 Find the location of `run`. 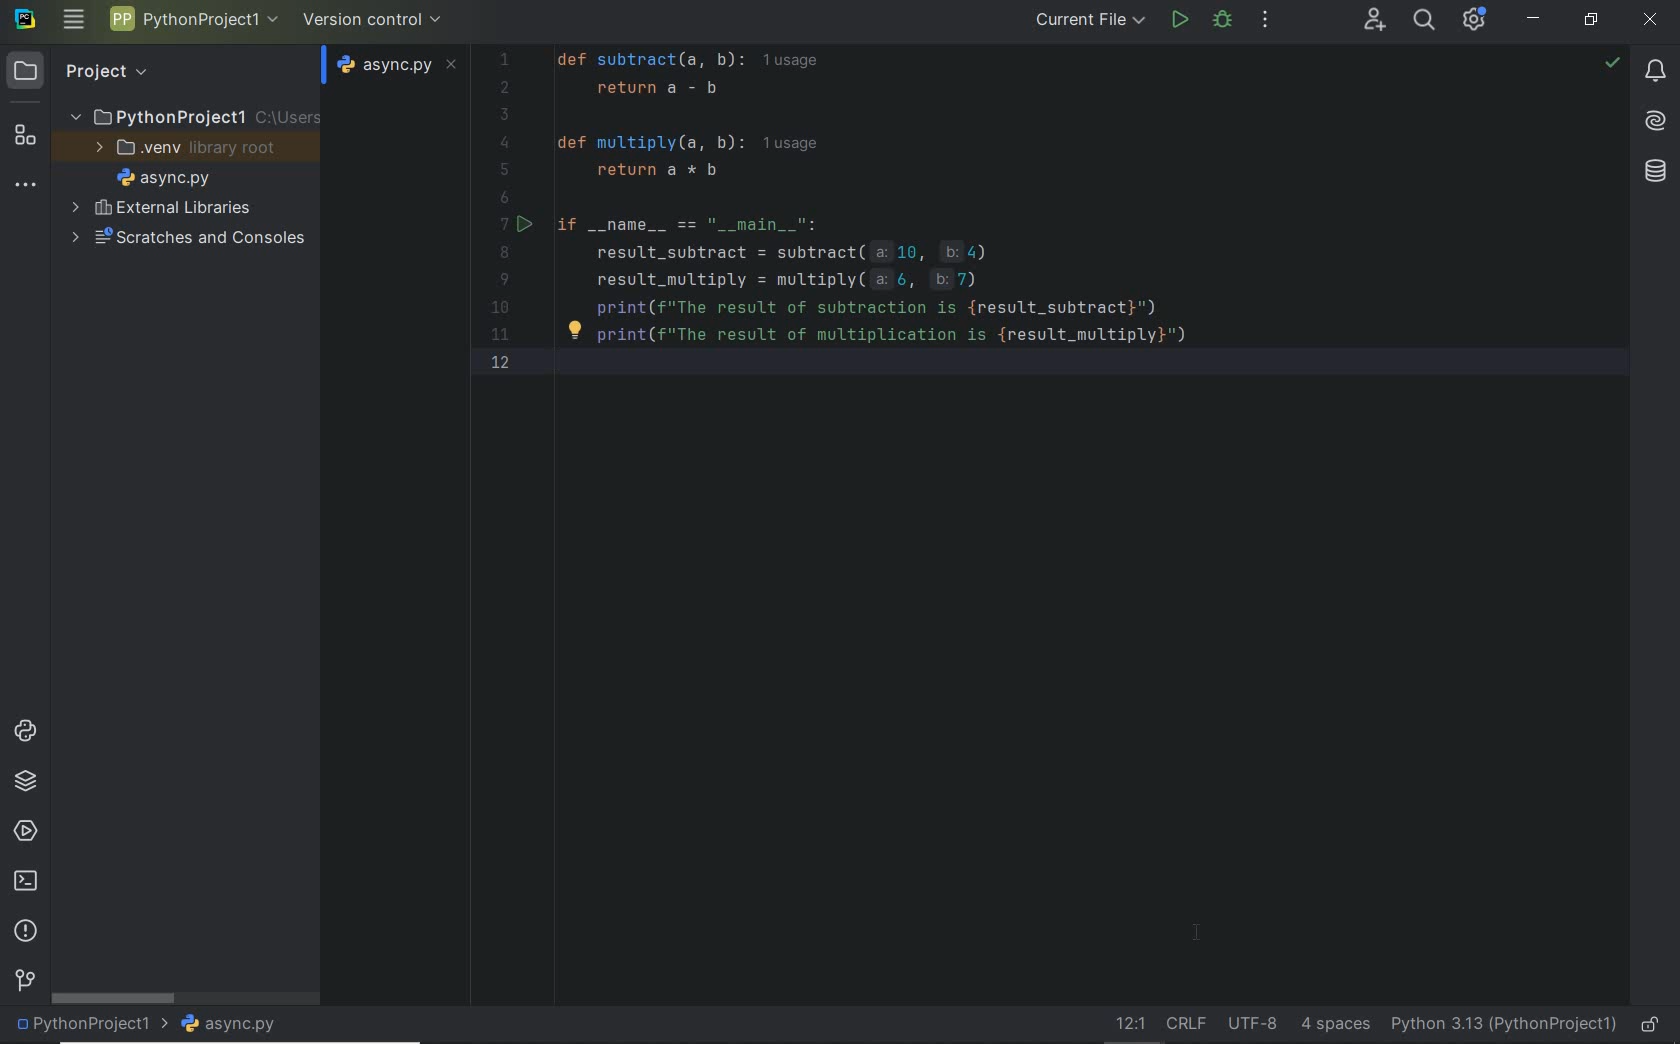

run is located at coordinates (1178, 19).